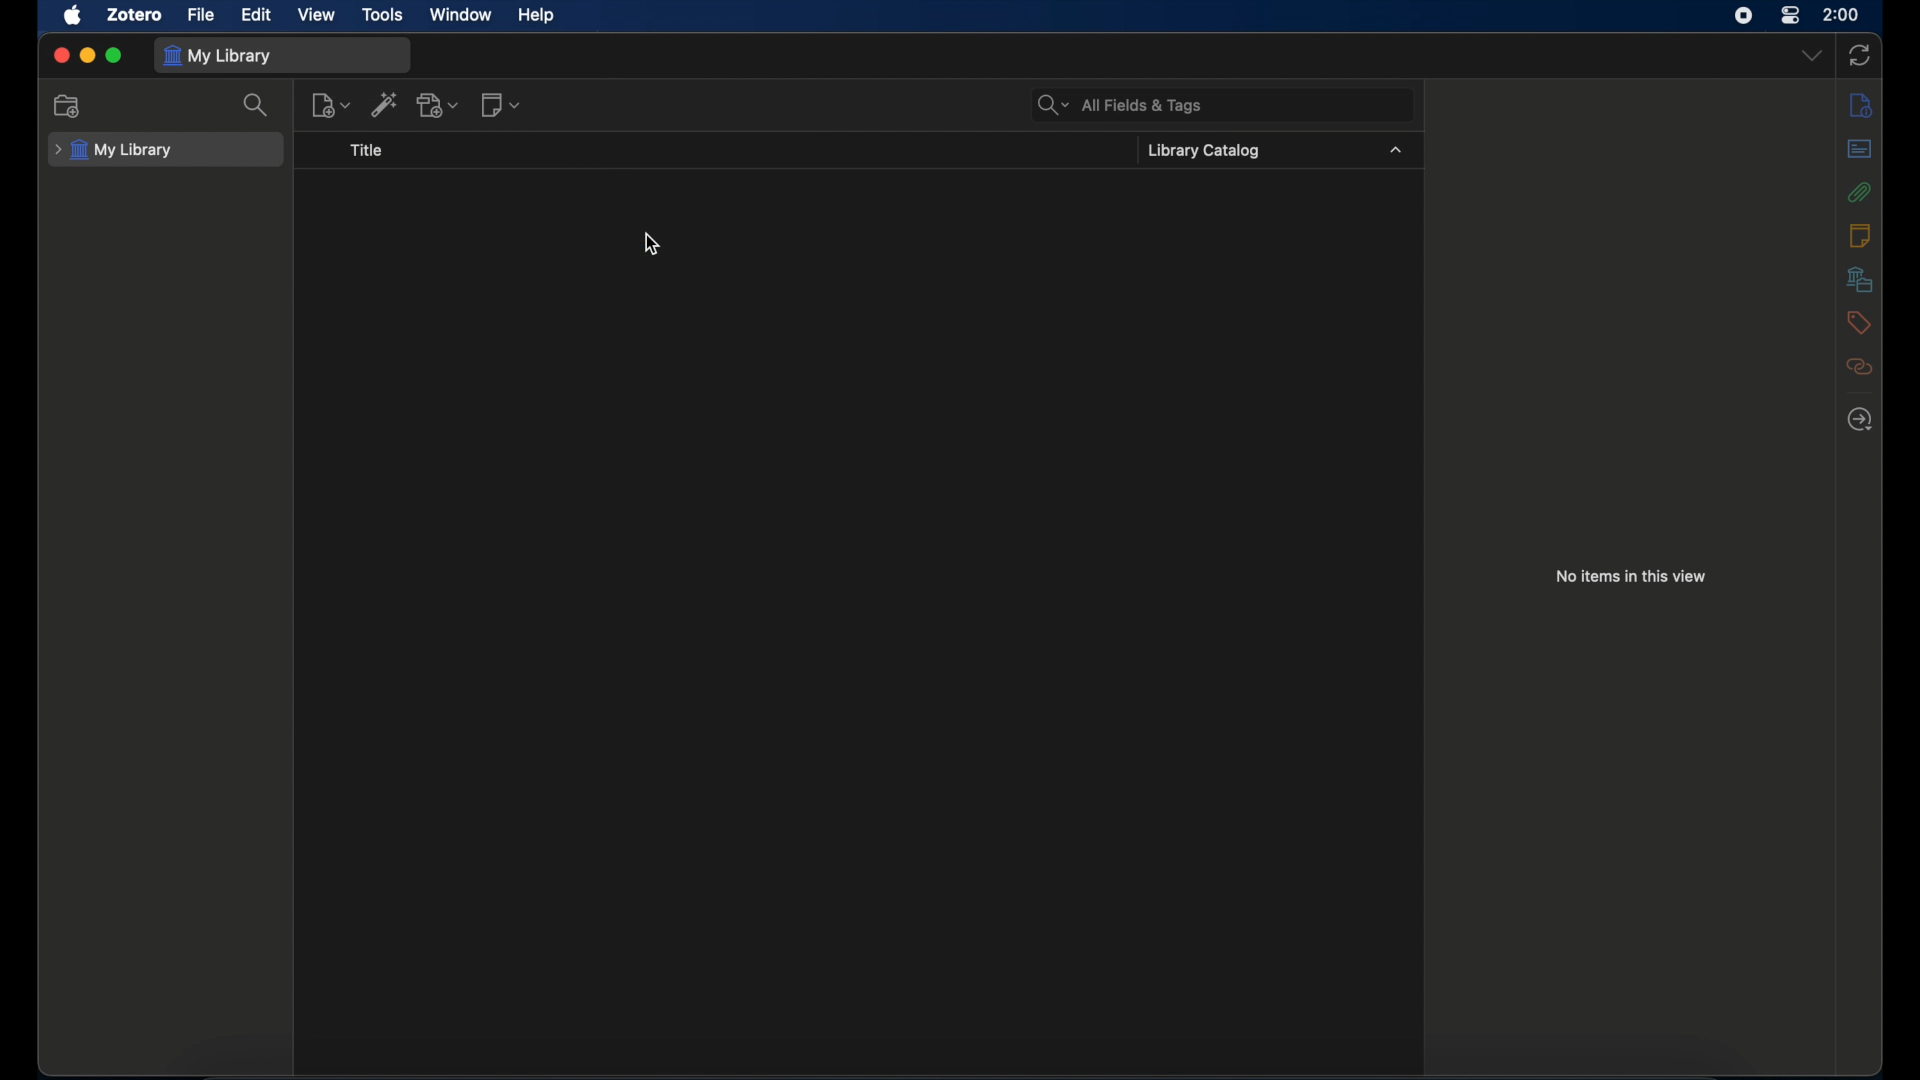  What do you see at coordinates (1860, 149) in the screenshot?
I see `abstract` at bounding box center [1860, 149].